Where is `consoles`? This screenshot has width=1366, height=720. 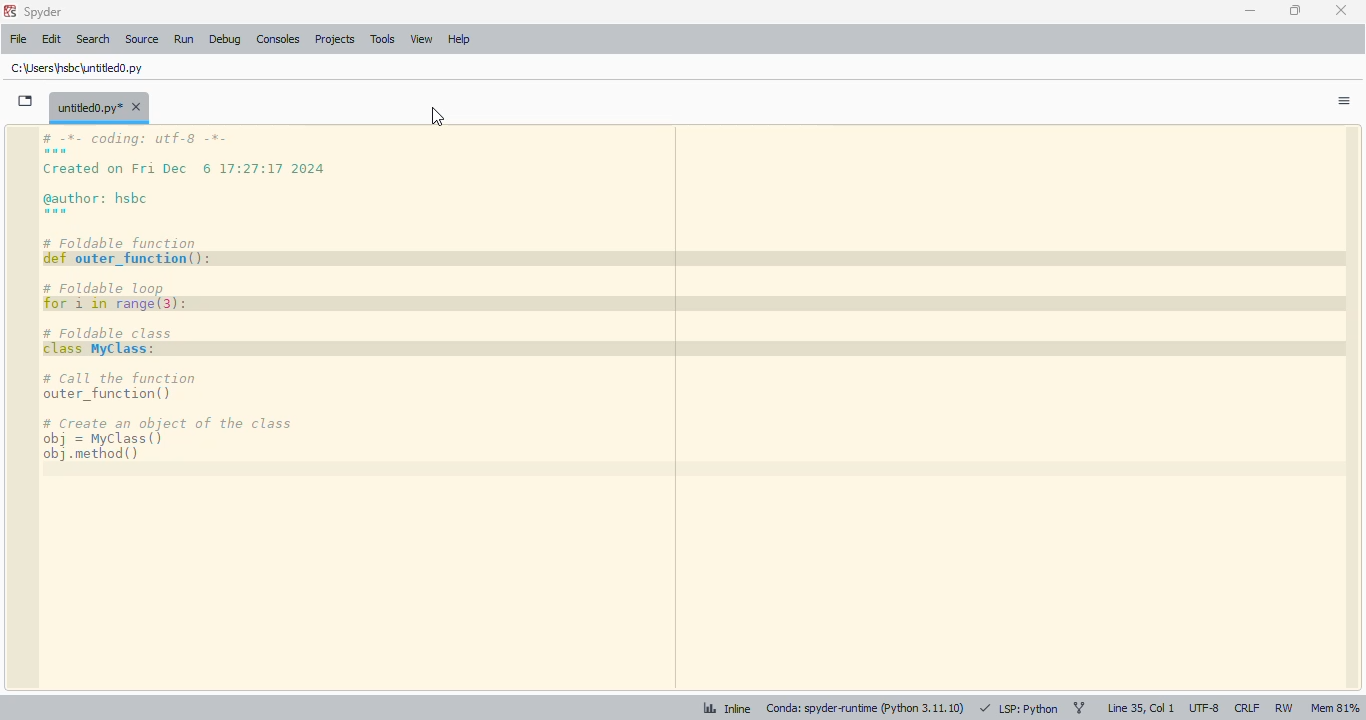
consoles is located at coordinates (277, 39).